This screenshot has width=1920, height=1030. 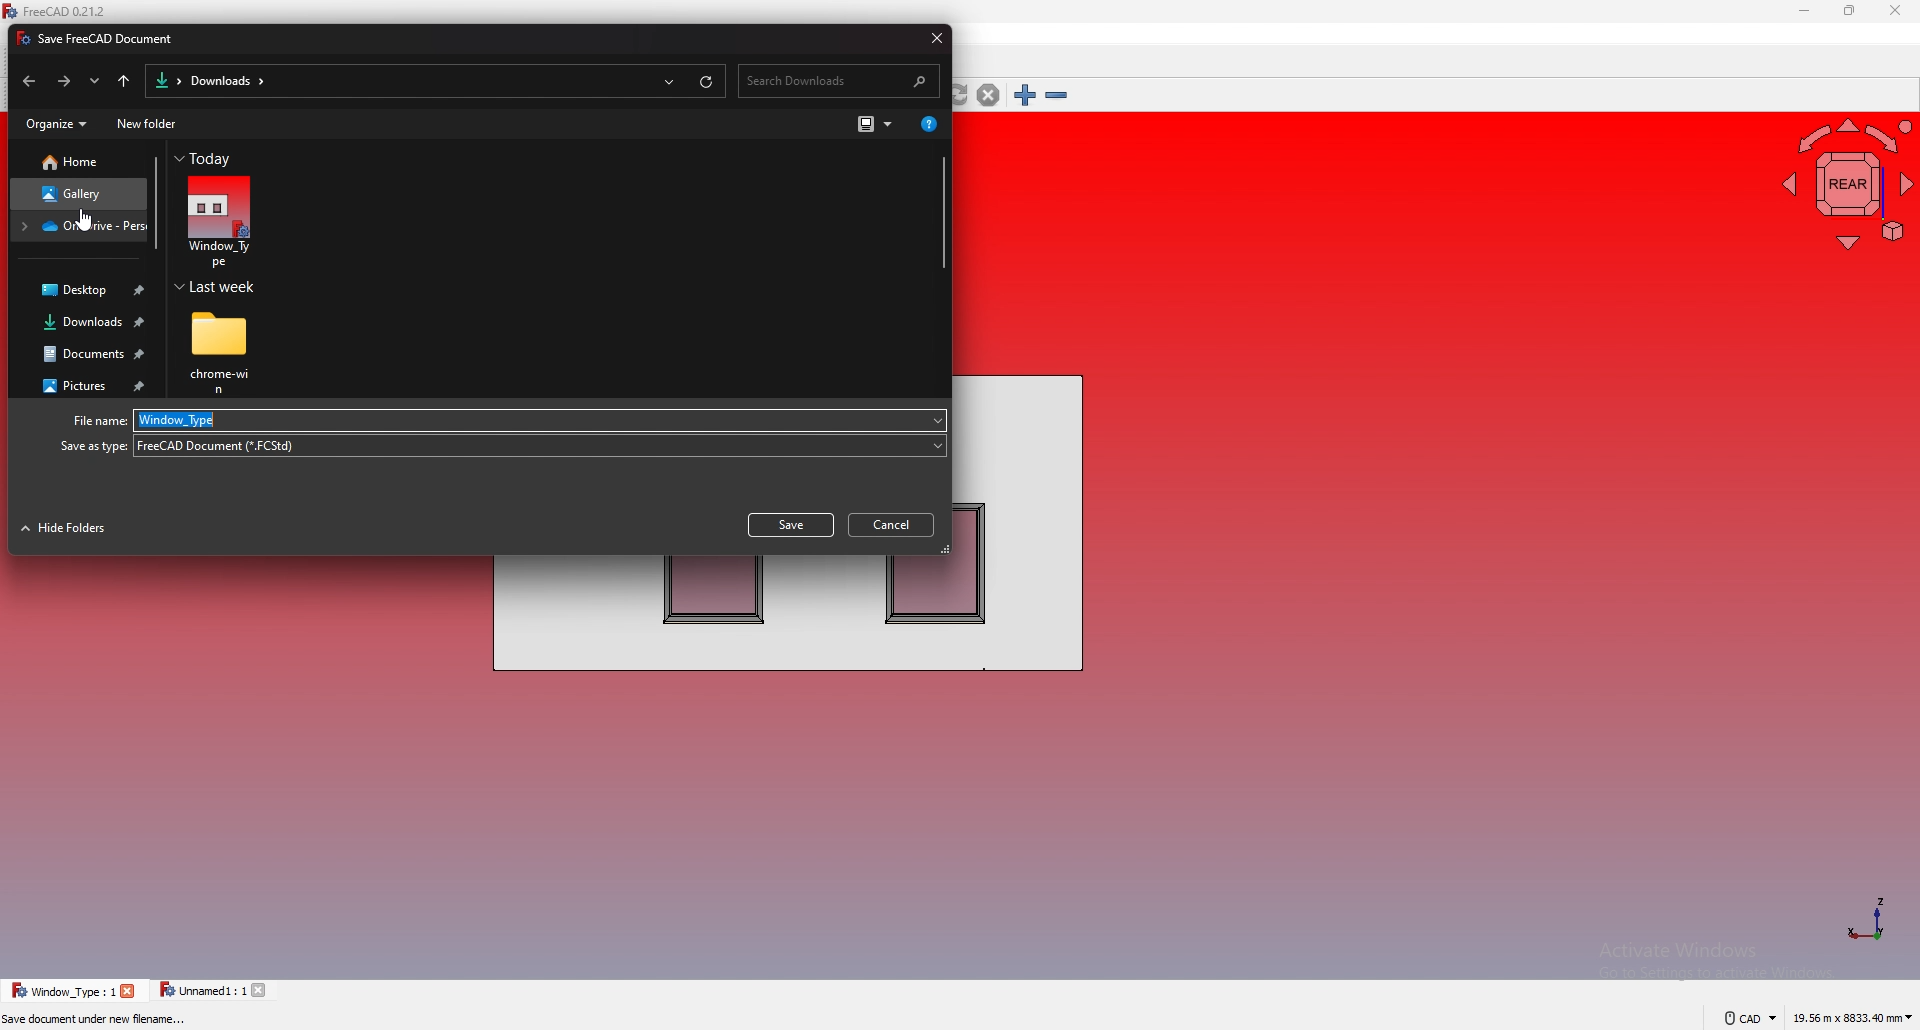 What do you see at coordinates (164, 80) in the screenshot?
I see `folder` at bounding box center [164, 80].